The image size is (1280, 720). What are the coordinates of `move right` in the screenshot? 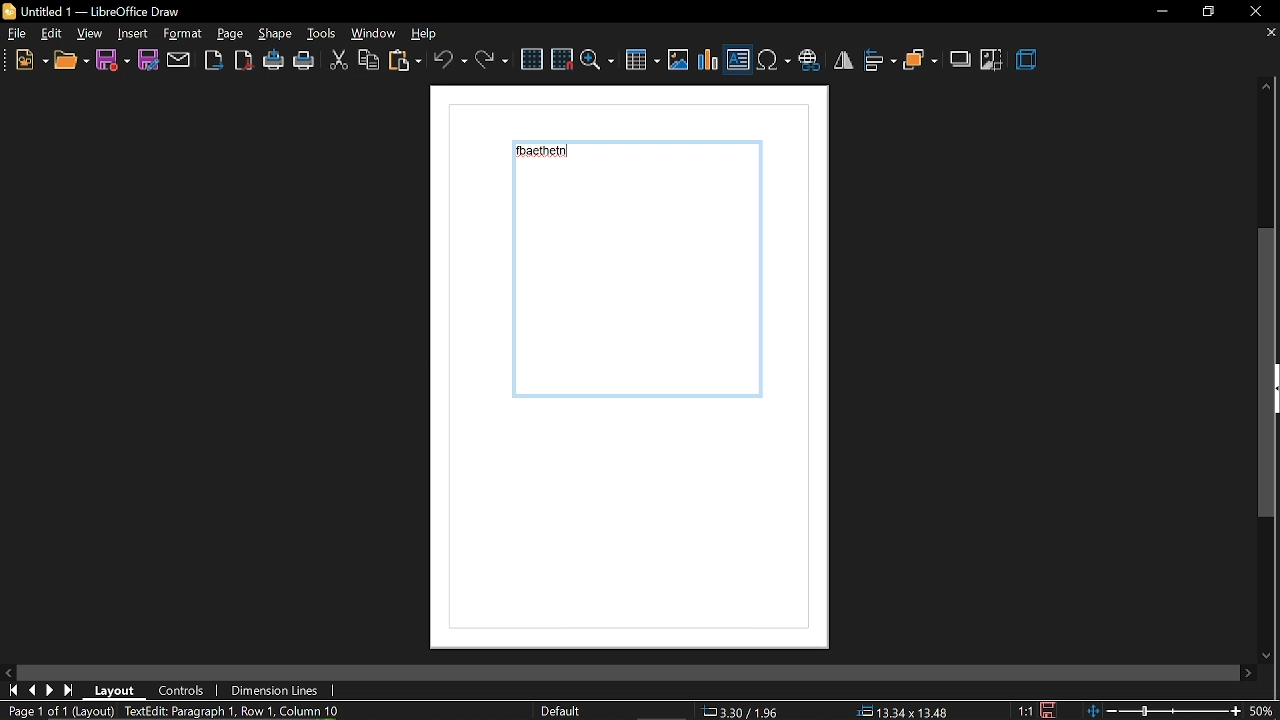 It's located at (1250, 673).